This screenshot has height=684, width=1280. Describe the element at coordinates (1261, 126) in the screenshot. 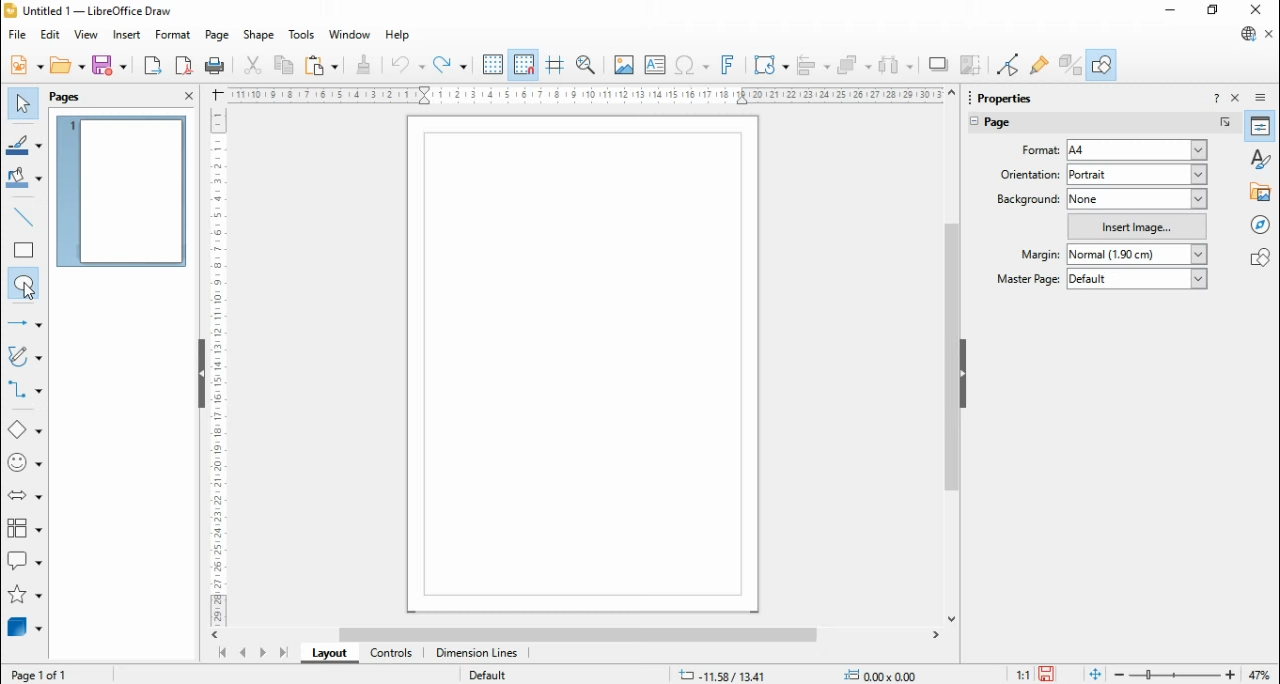

I see `properties` at that location.